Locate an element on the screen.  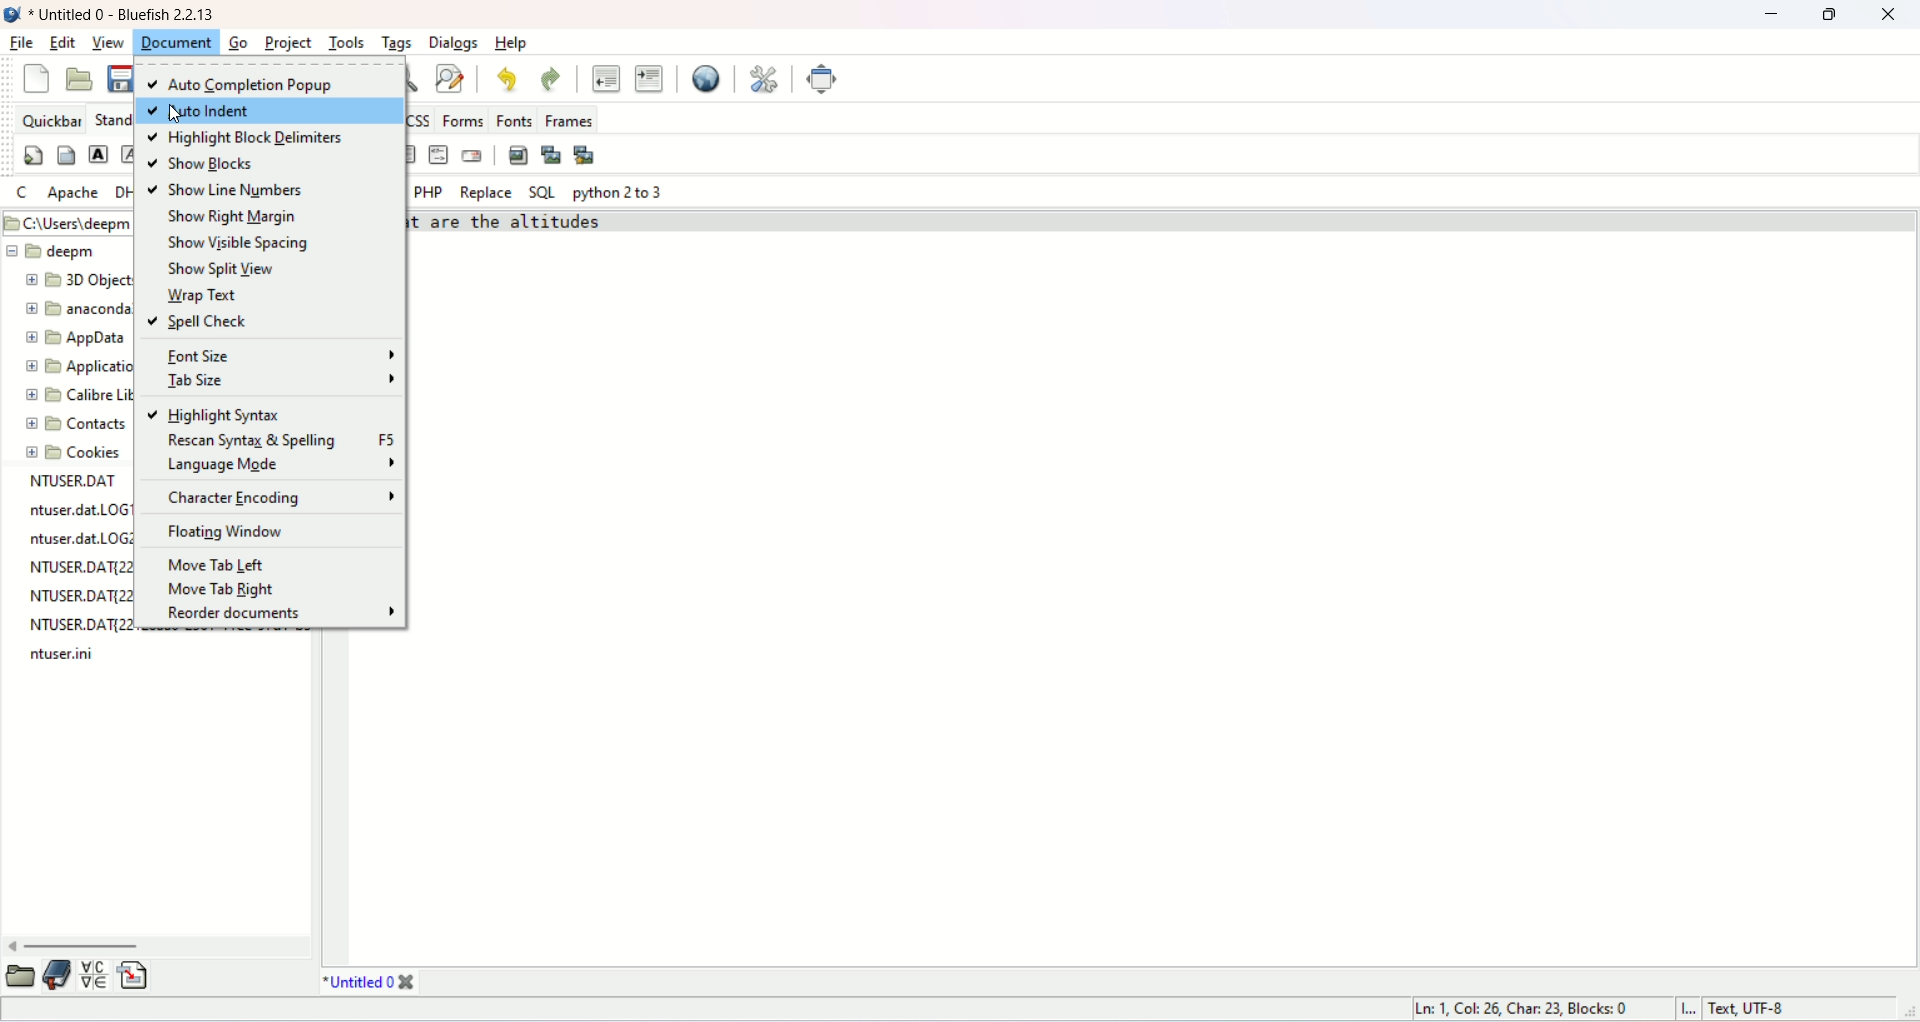
standard is located at coordinates (105, 116).